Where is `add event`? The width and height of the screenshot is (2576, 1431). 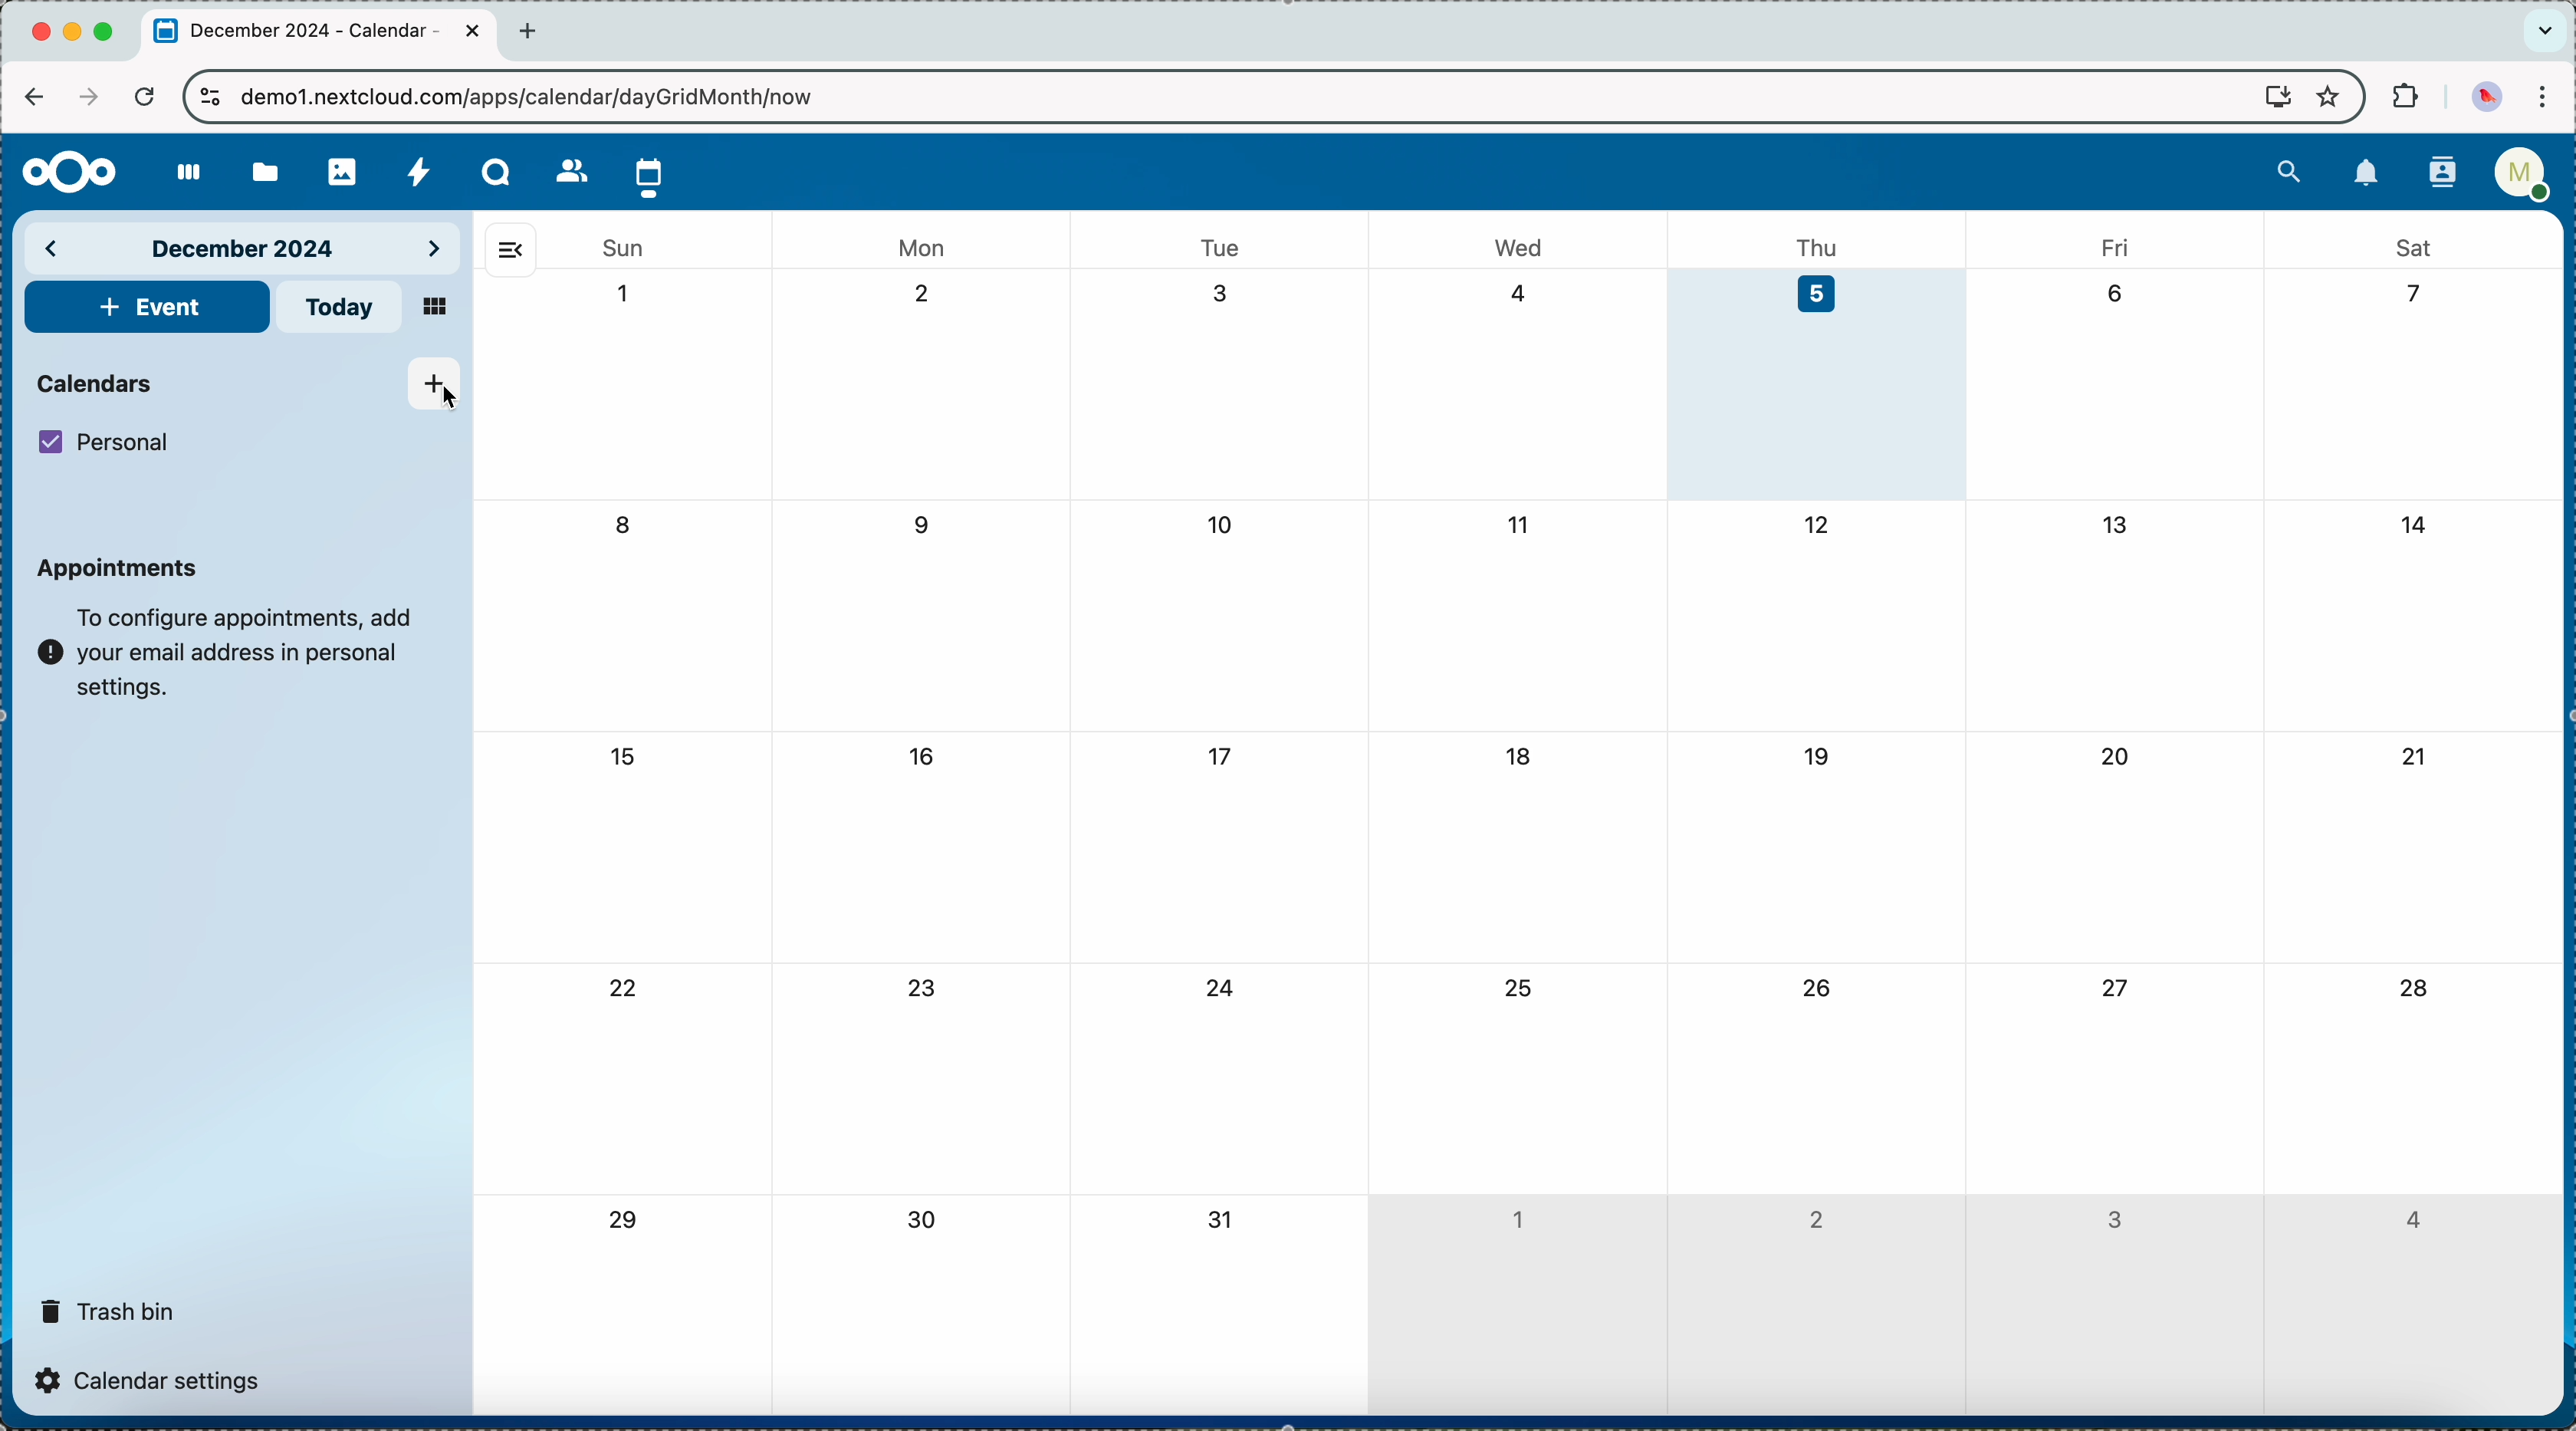 add event is located at coordinates (146, 307).